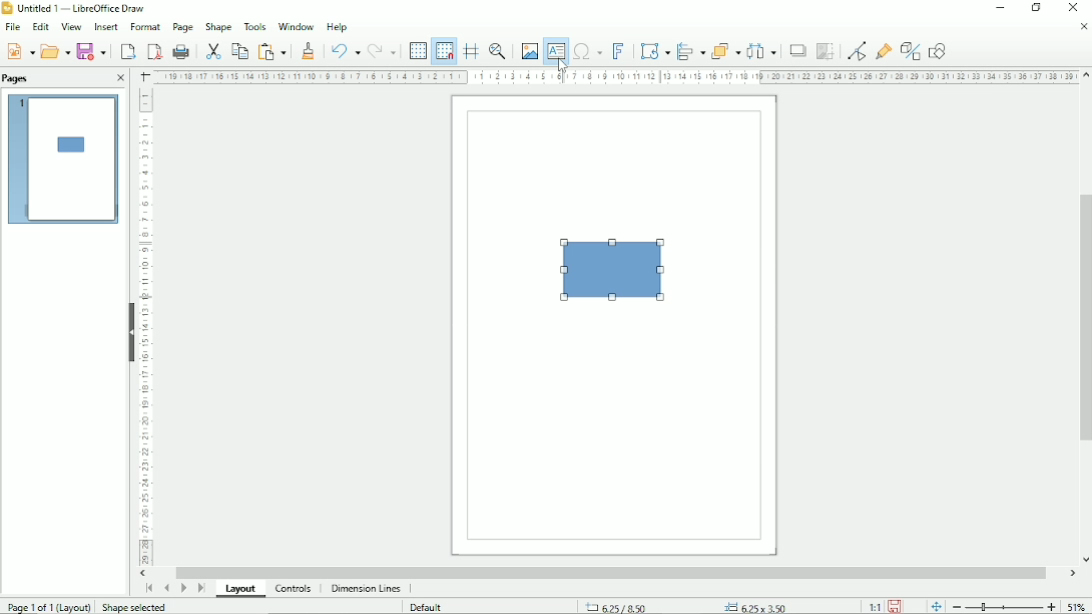  What do you see at coordinates (271, 50) in the screenshot?
I see `Paste` at bounding box center [271, 50].